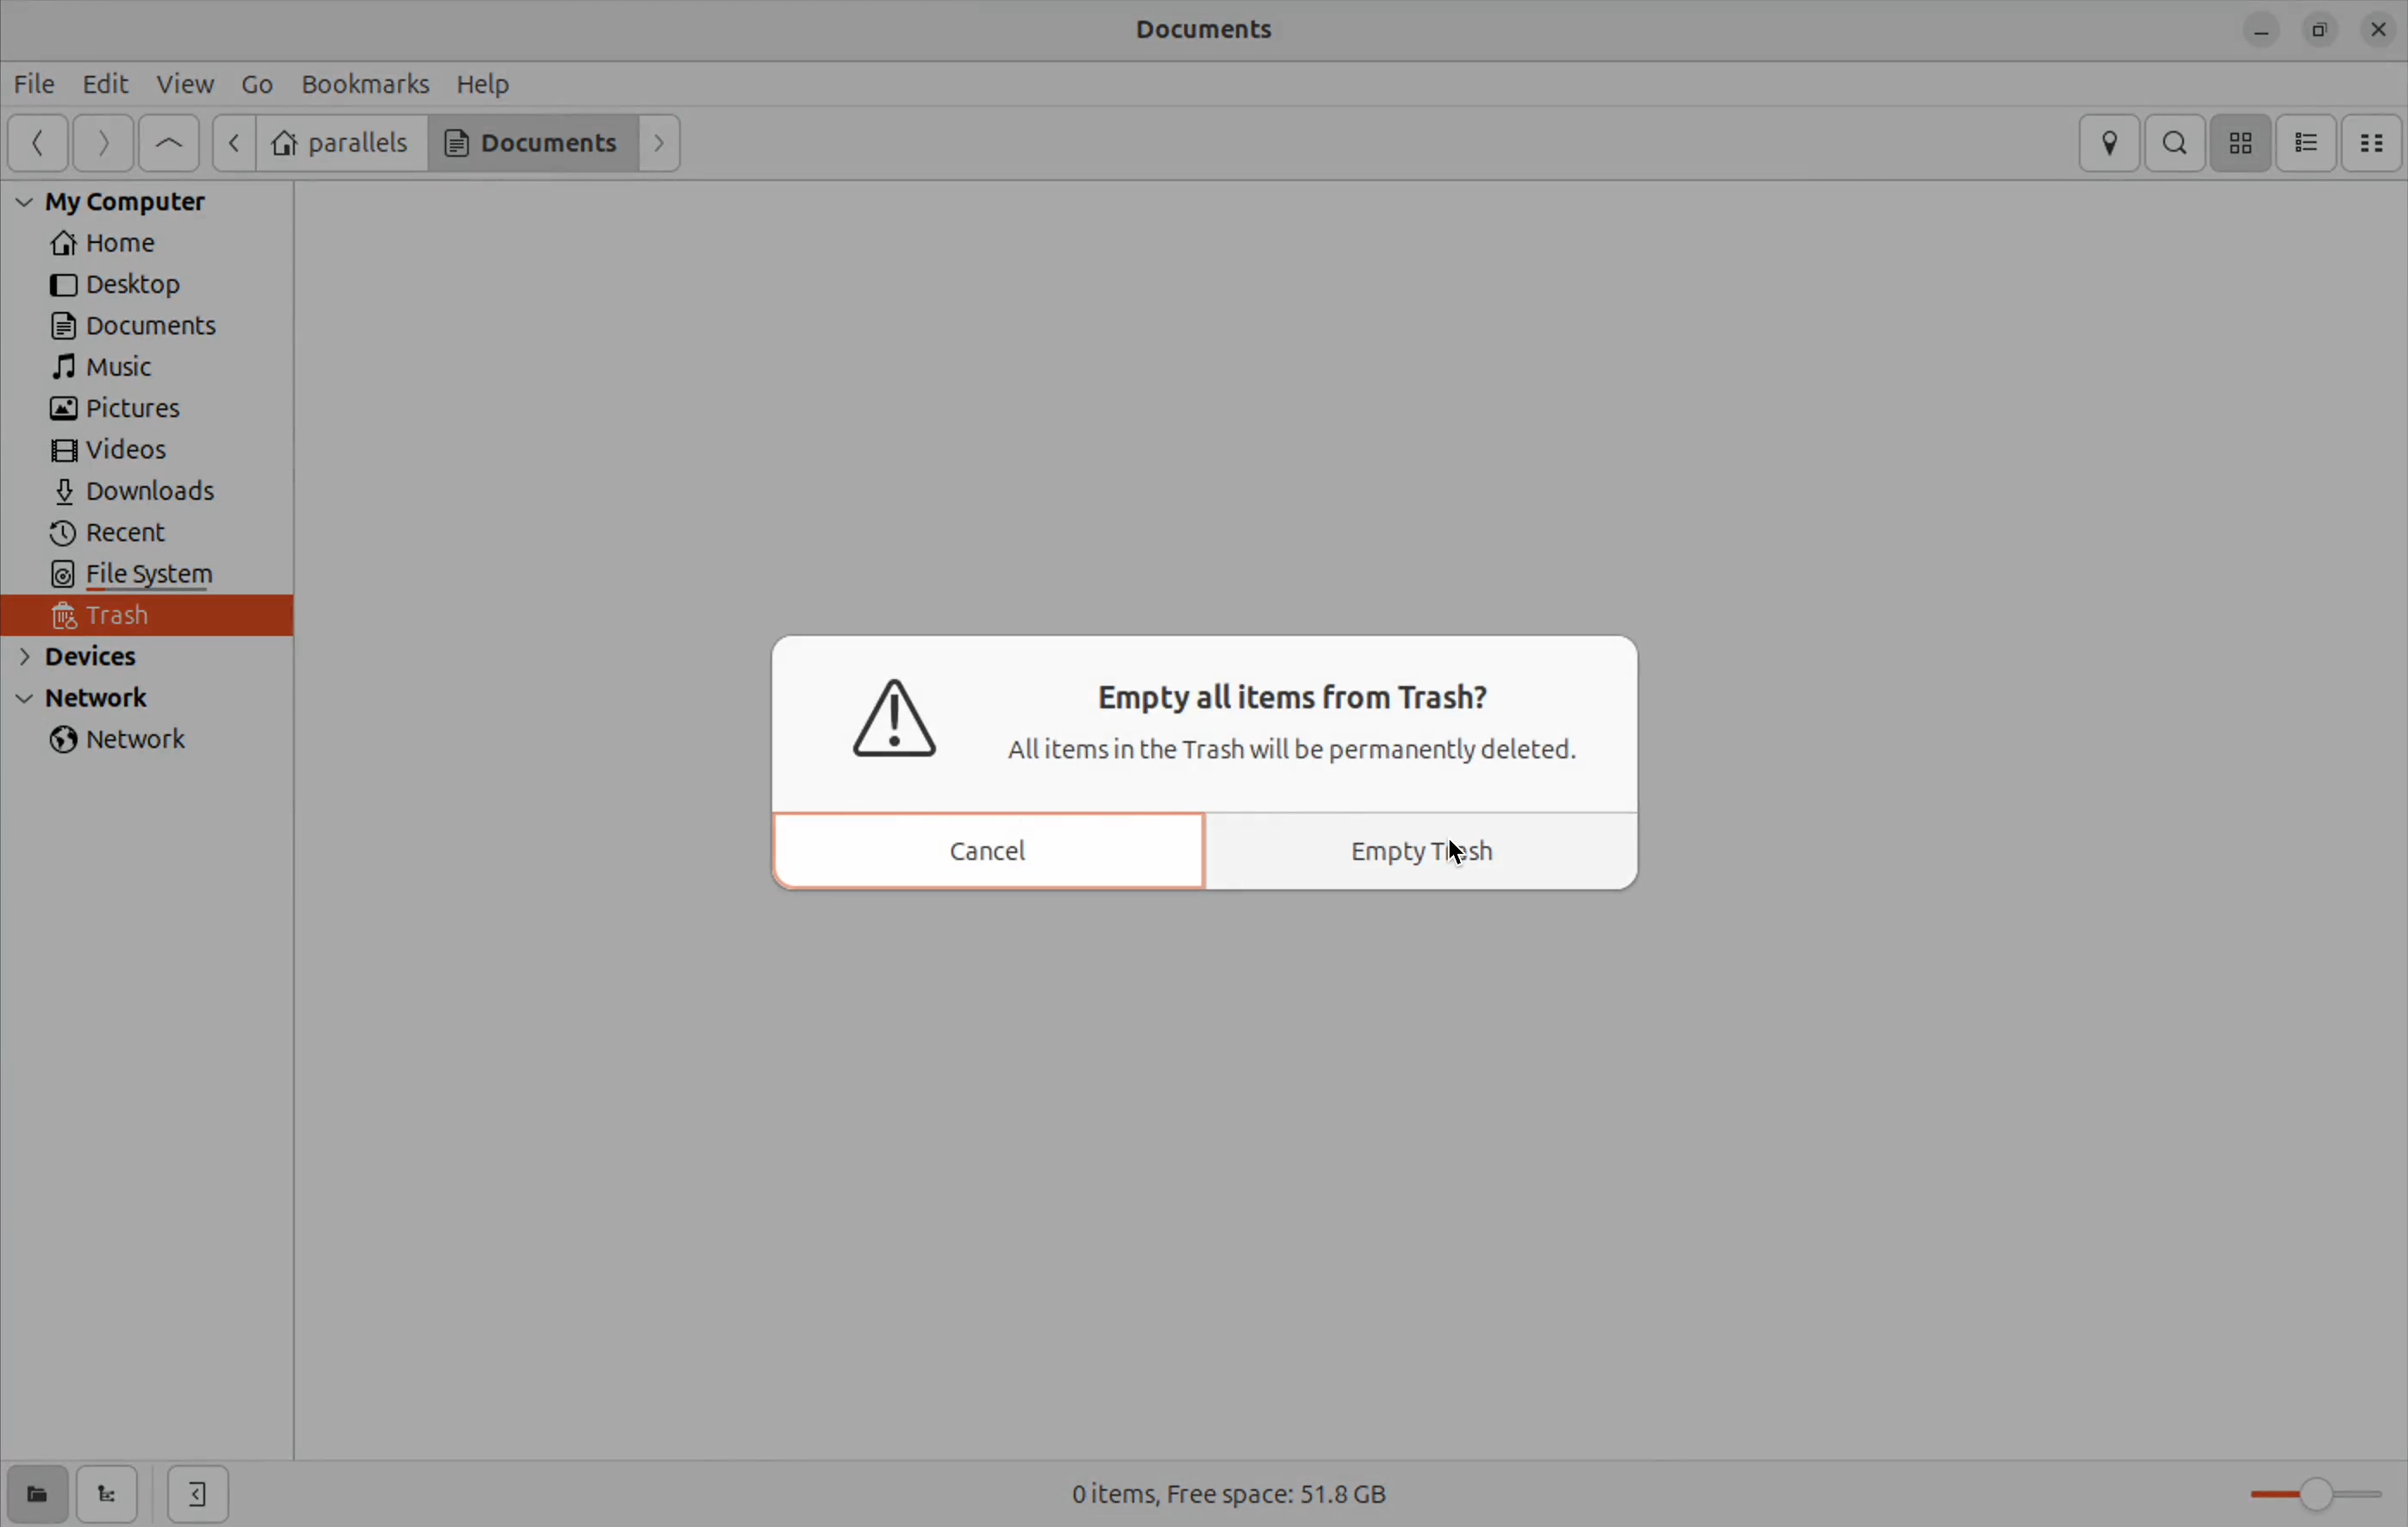 The image size is (2408, 1527). What do you see at coordinates (133, 450) in the screenshot?
I see `Videos` at bounding box center [133, 450].